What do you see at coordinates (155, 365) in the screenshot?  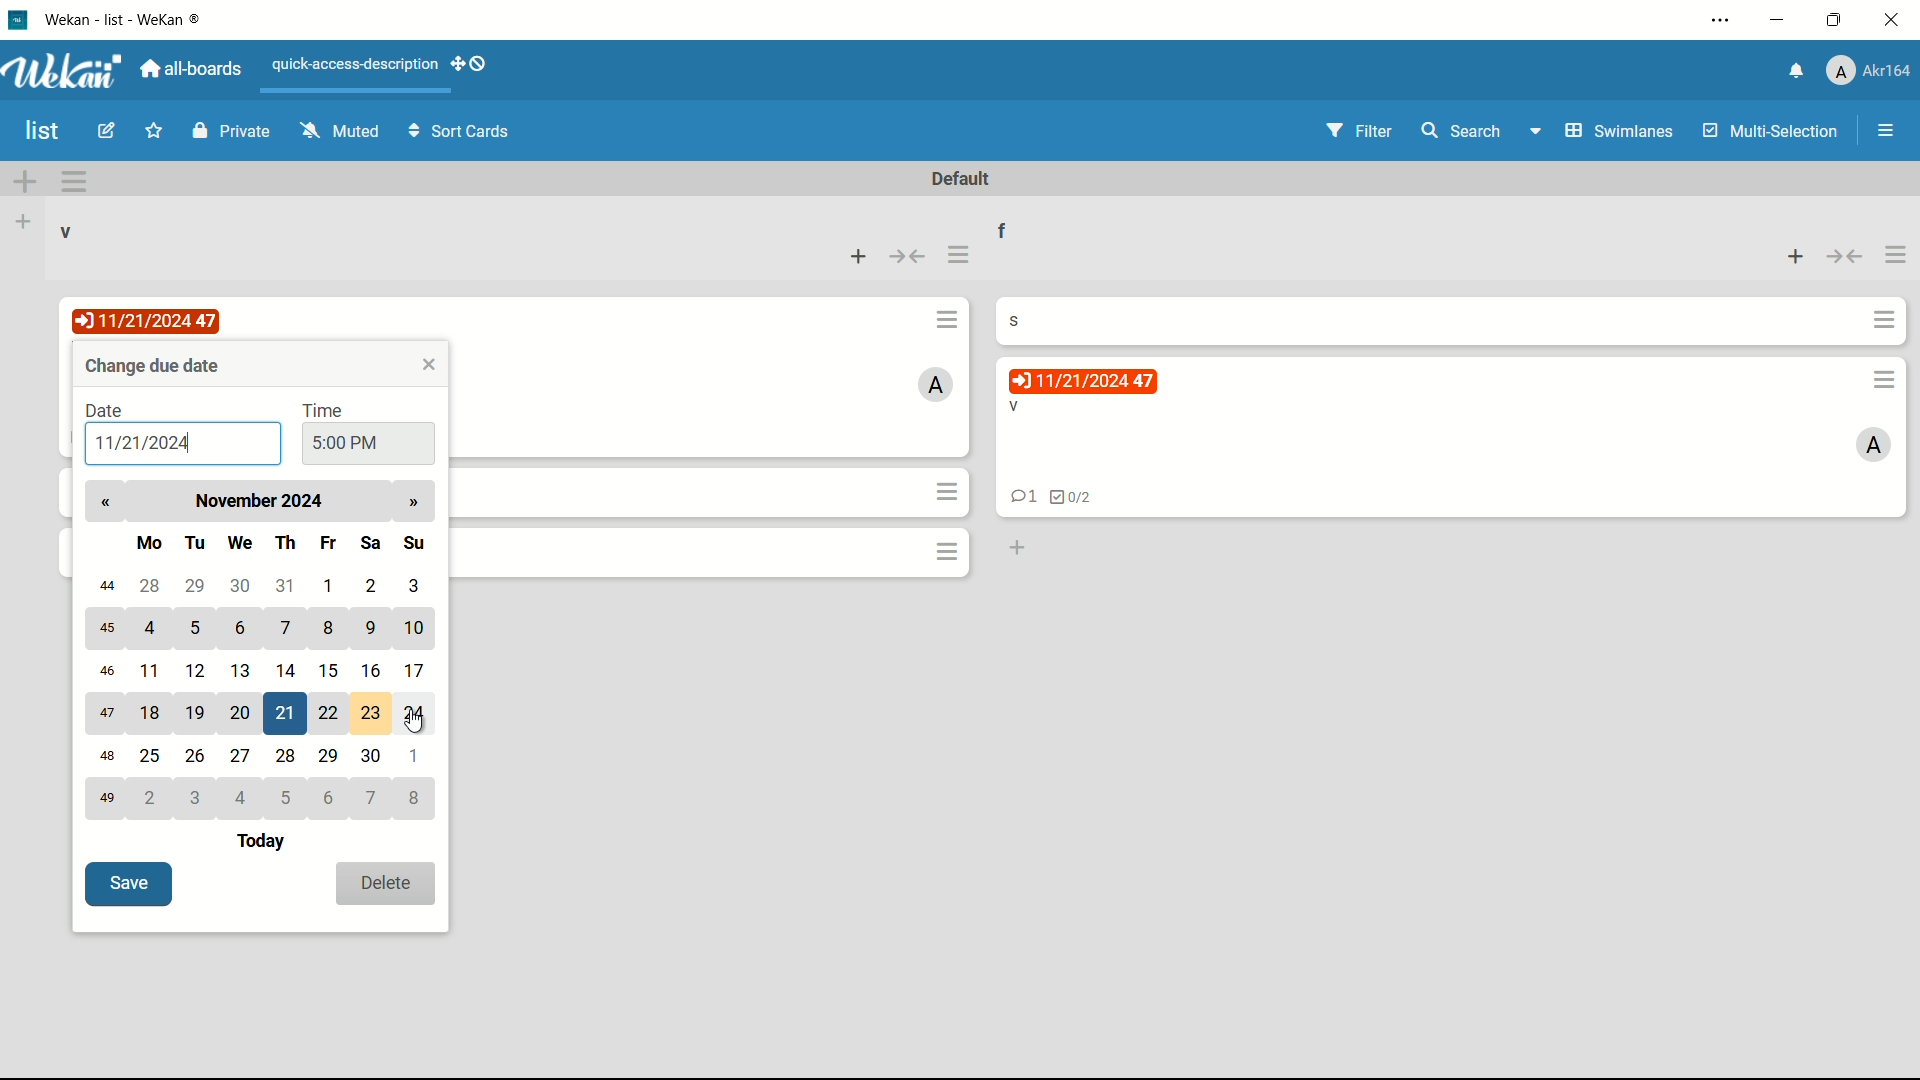 I see `change due date` at bounding box center [155, 365].